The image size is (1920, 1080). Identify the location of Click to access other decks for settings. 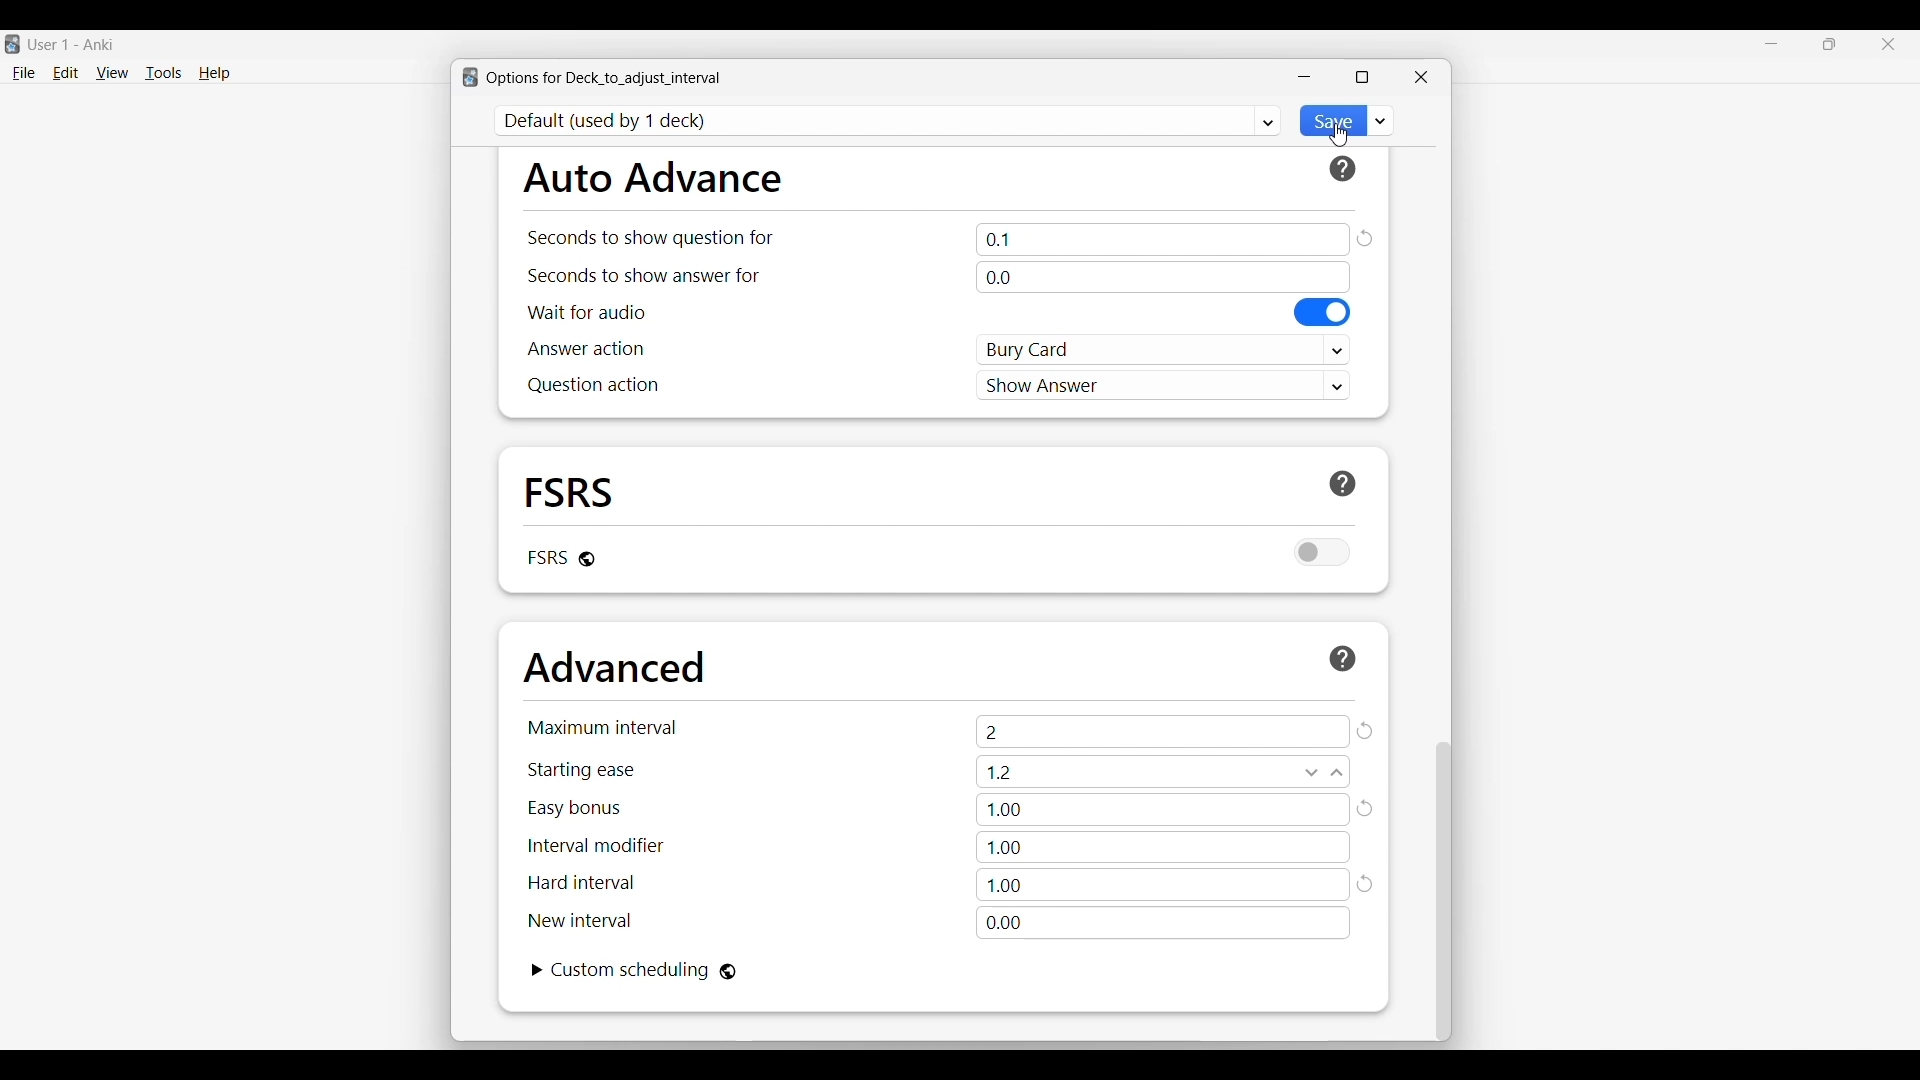
(889, 121).